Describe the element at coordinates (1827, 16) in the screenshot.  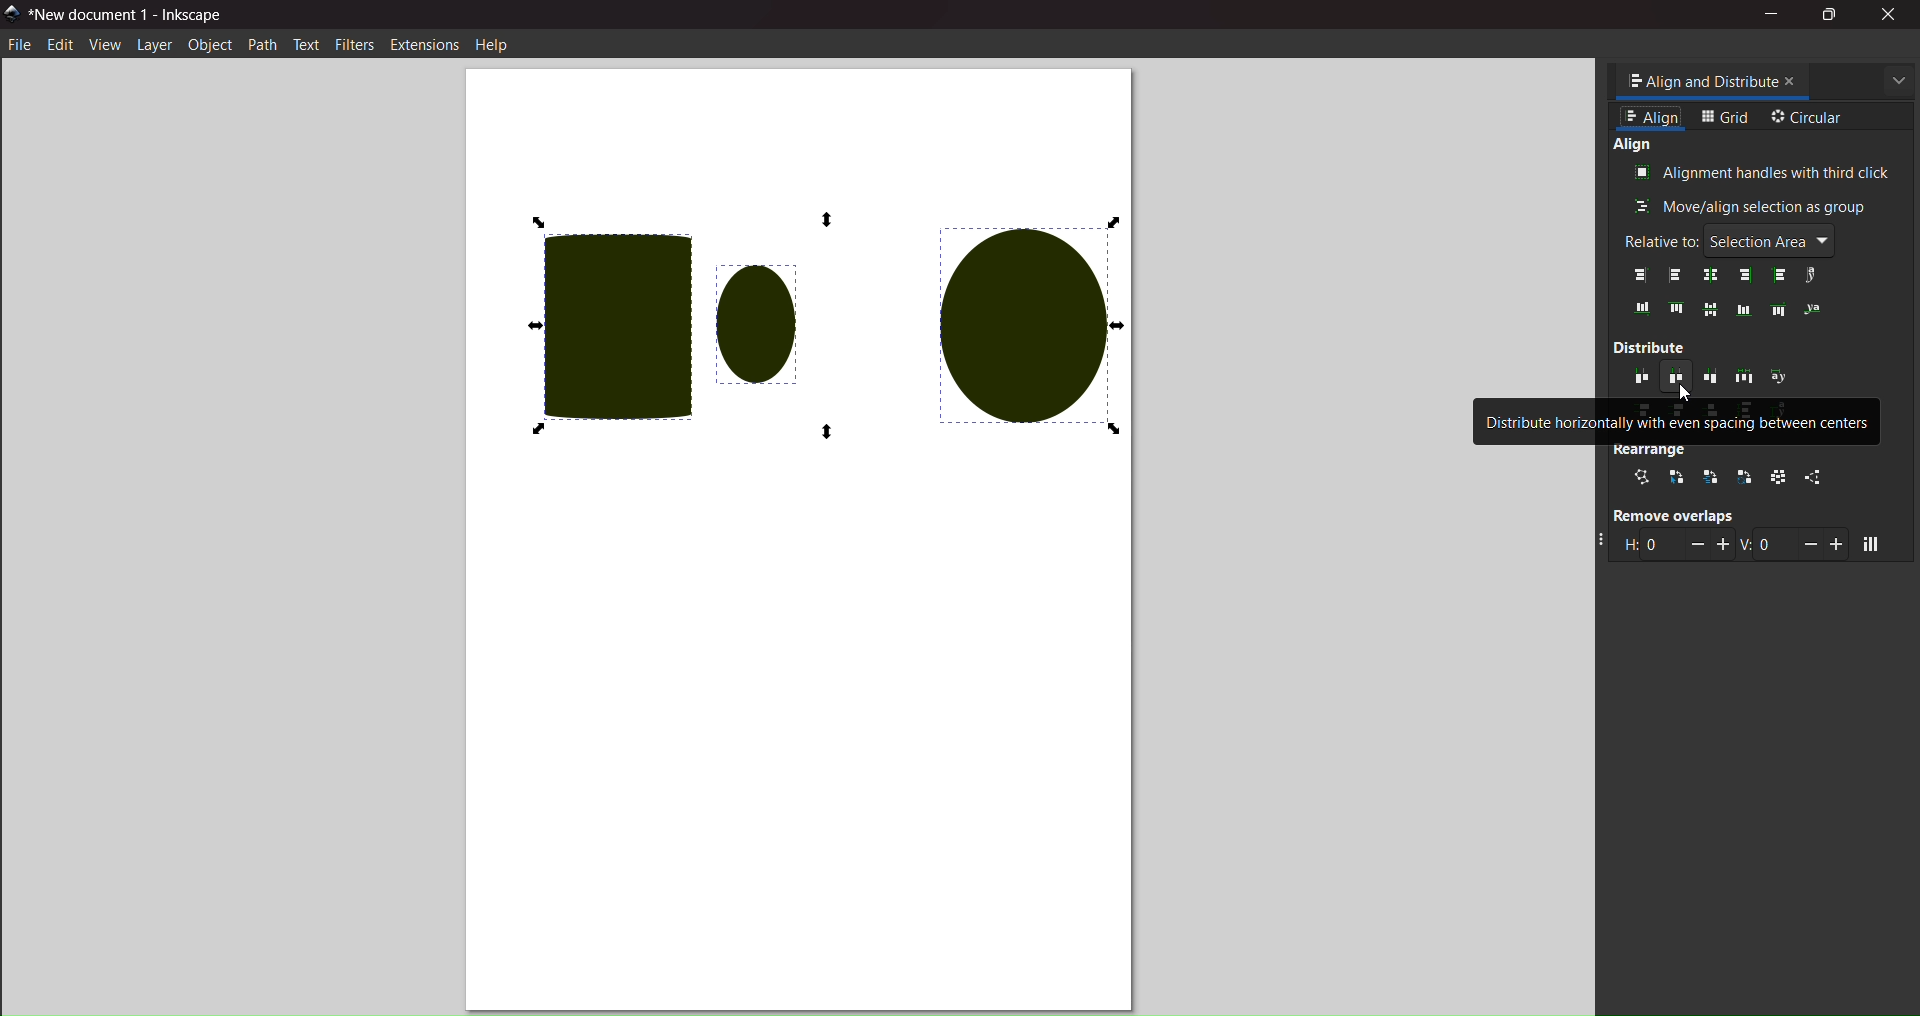
I see `maximize` at that location.